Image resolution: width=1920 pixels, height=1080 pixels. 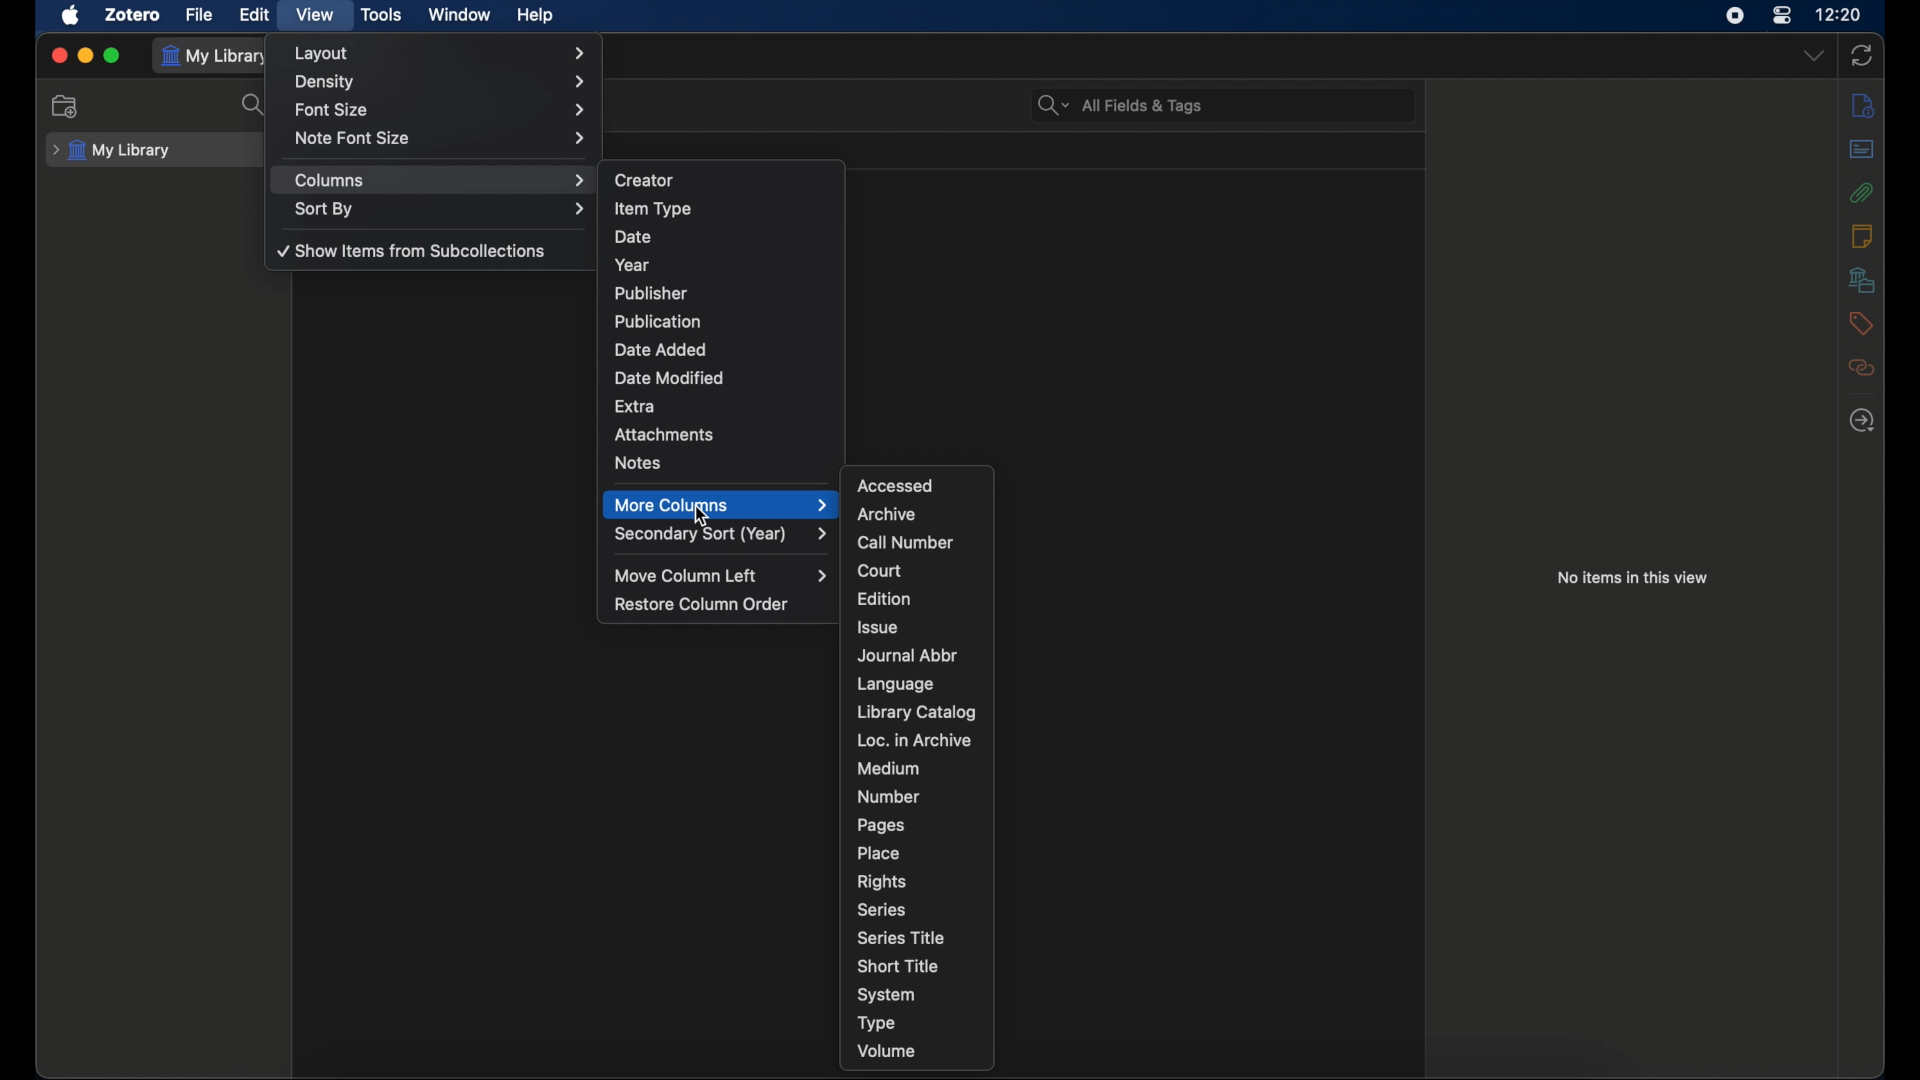 What do you see at coordinates (1861, 150) in the screenshot?
I see `abstract` at bounding box center [1861, 150].